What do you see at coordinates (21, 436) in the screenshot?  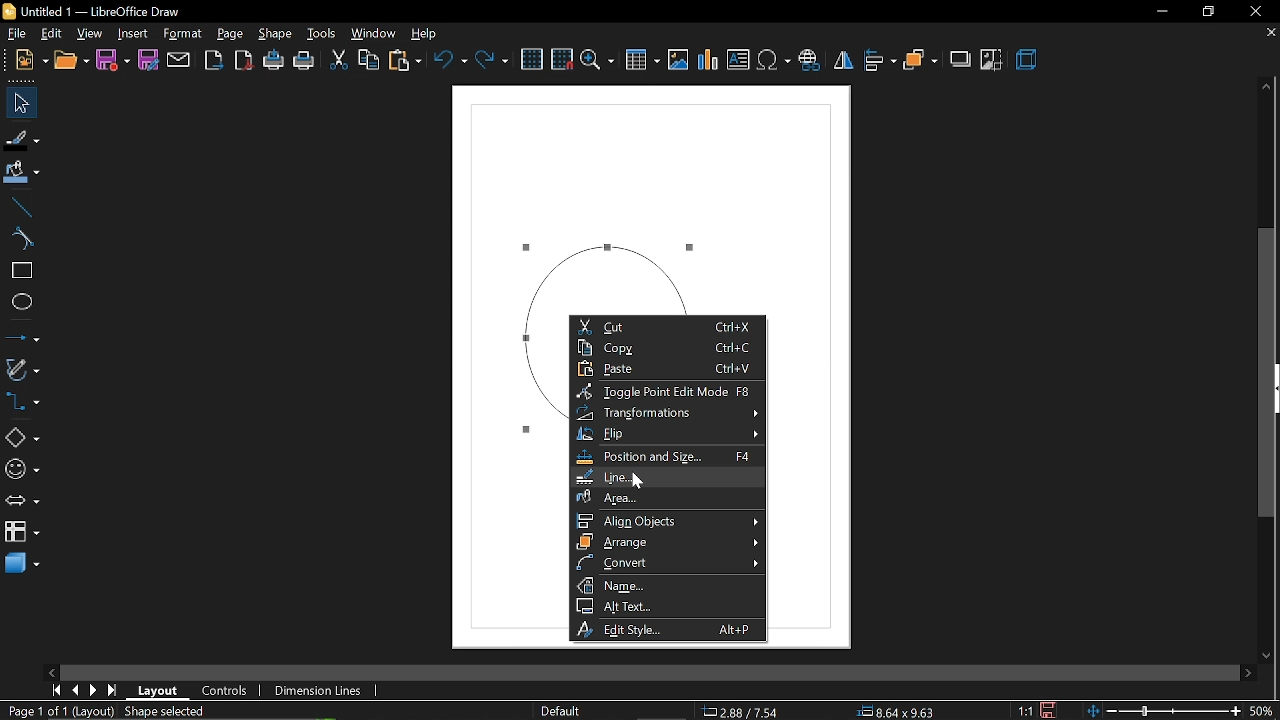 I see `shapes` at bounding box center [21, 436].